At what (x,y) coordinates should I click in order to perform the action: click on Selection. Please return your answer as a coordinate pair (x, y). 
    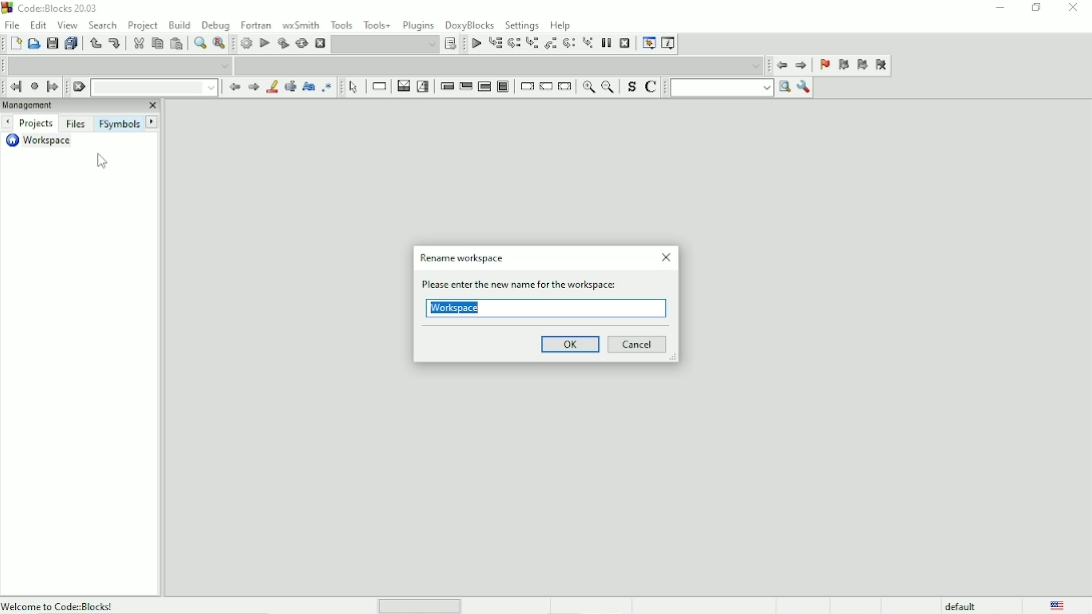
    Looking at the image, I should click on (424, 86).